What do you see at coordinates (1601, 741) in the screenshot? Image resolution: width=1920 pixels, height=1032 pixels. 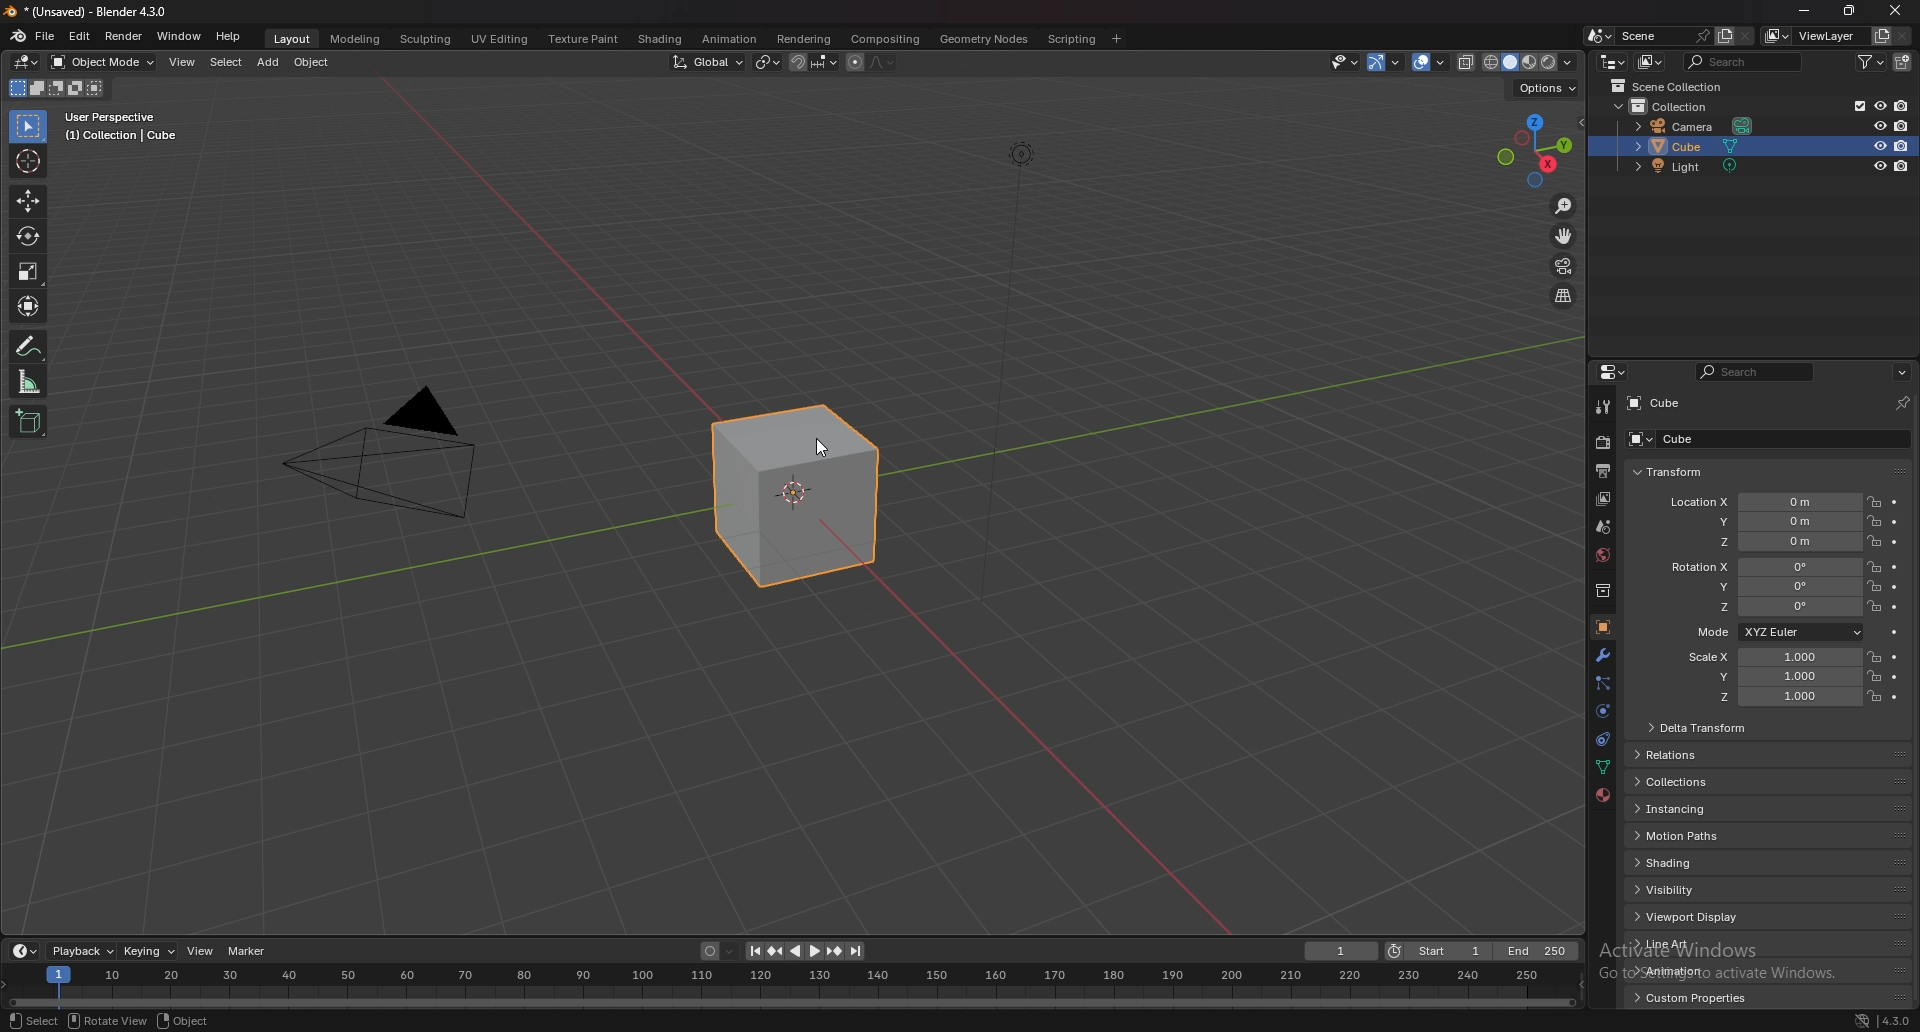 I see `physics` at bounding box center [1601, 741].